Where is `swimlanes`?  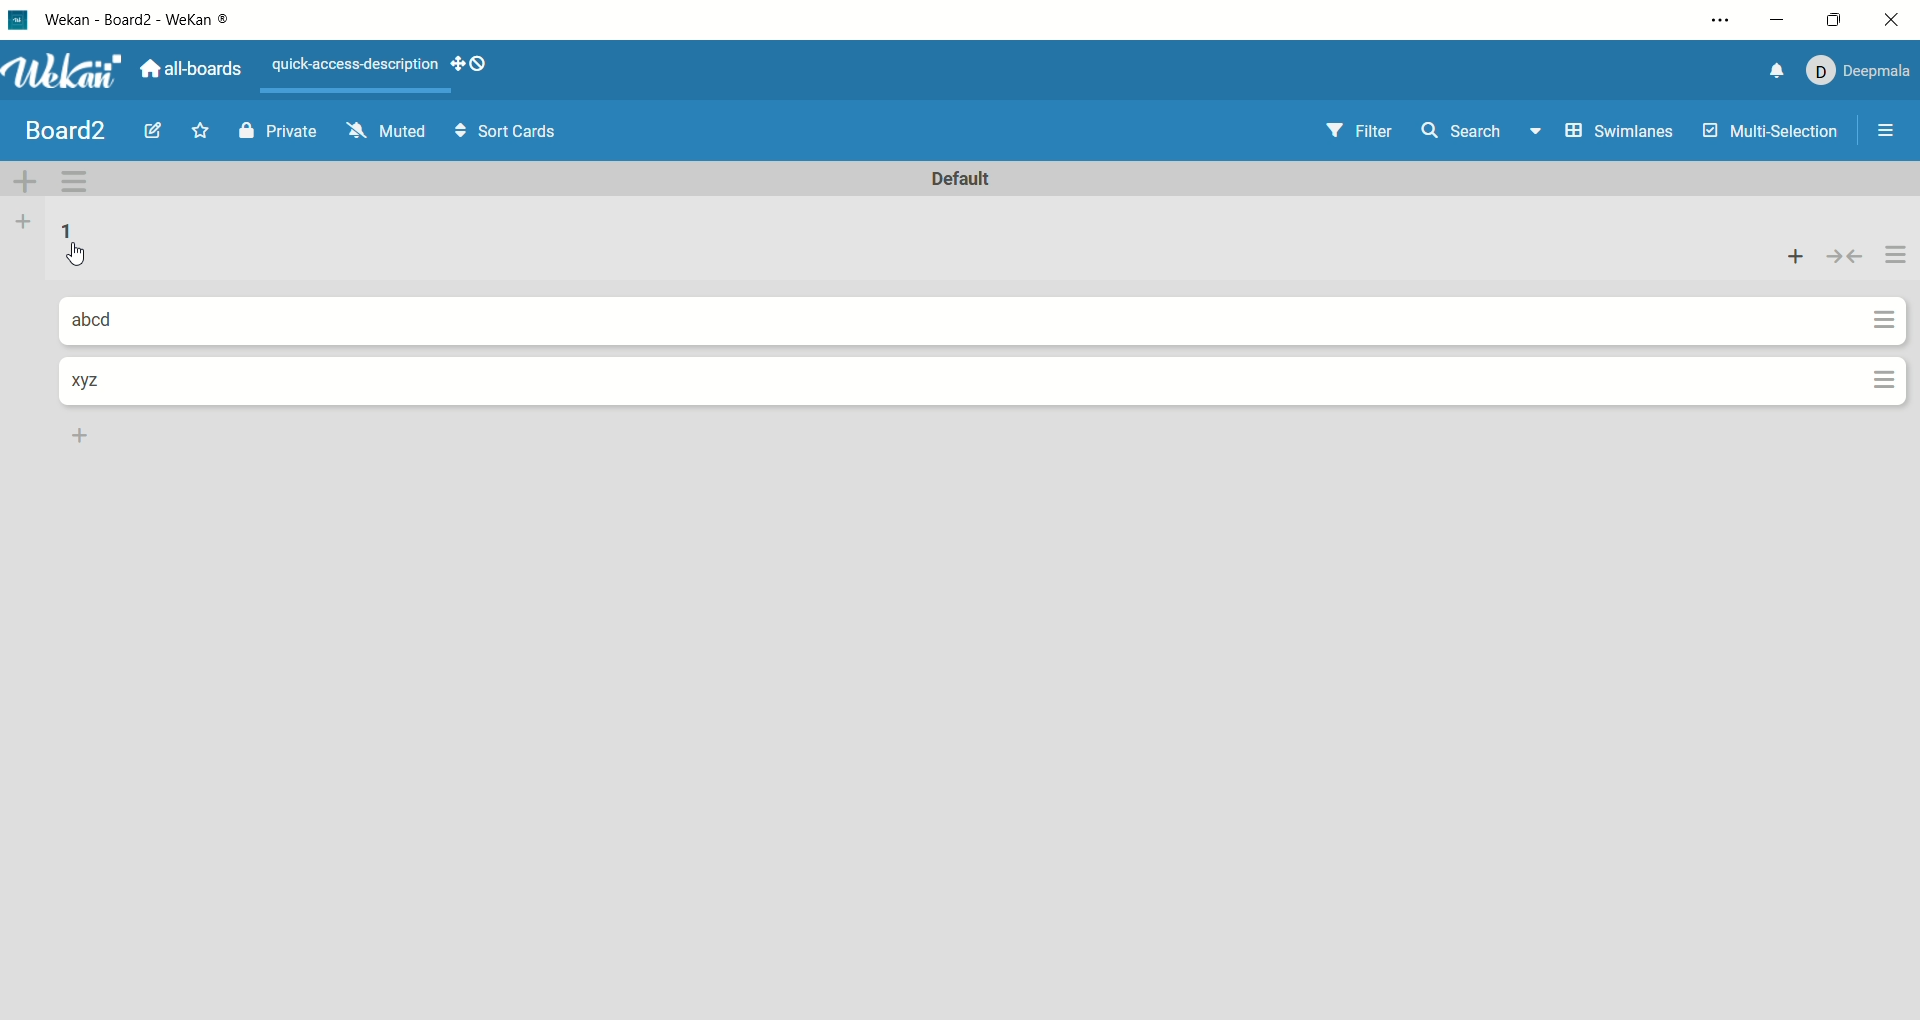 swimlanes is located at coordinates (1618, 133).